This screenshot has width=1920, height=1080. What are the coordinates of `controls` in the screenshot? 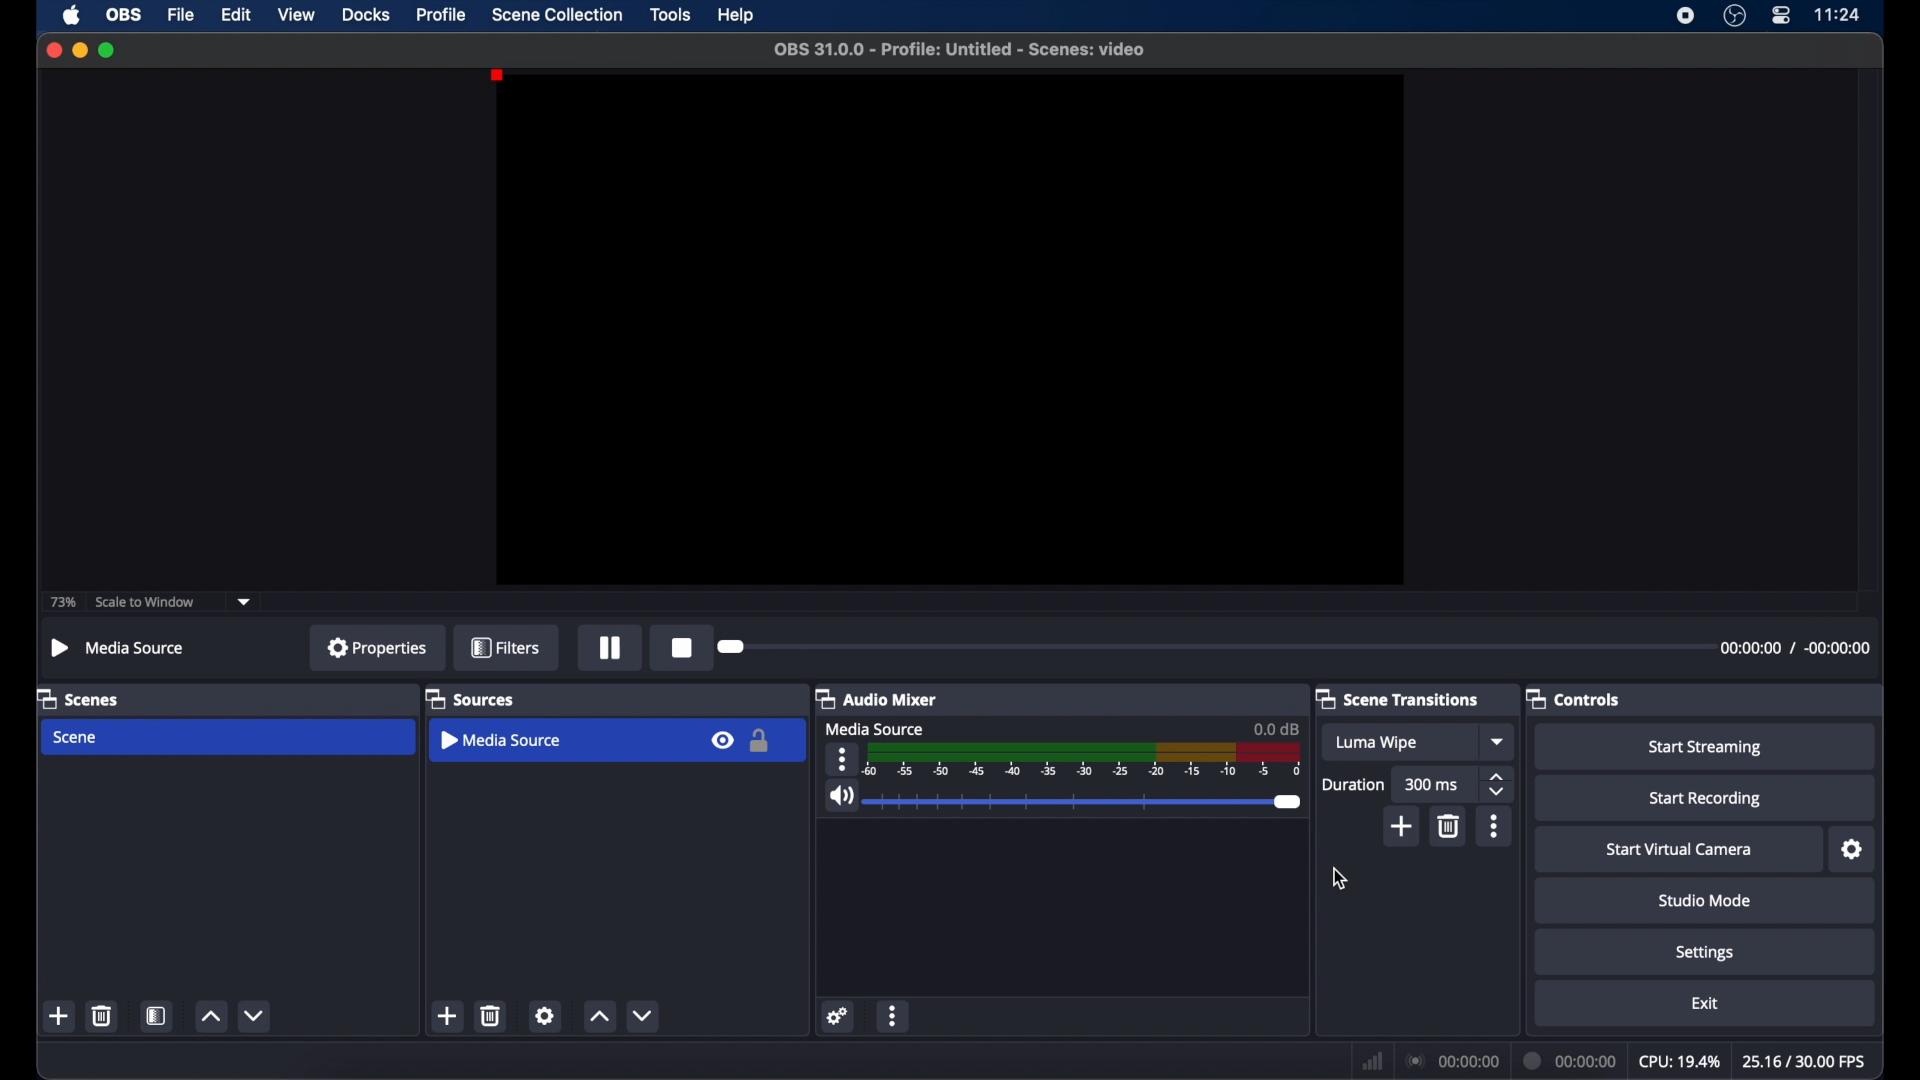 It's located at (1574, 700).